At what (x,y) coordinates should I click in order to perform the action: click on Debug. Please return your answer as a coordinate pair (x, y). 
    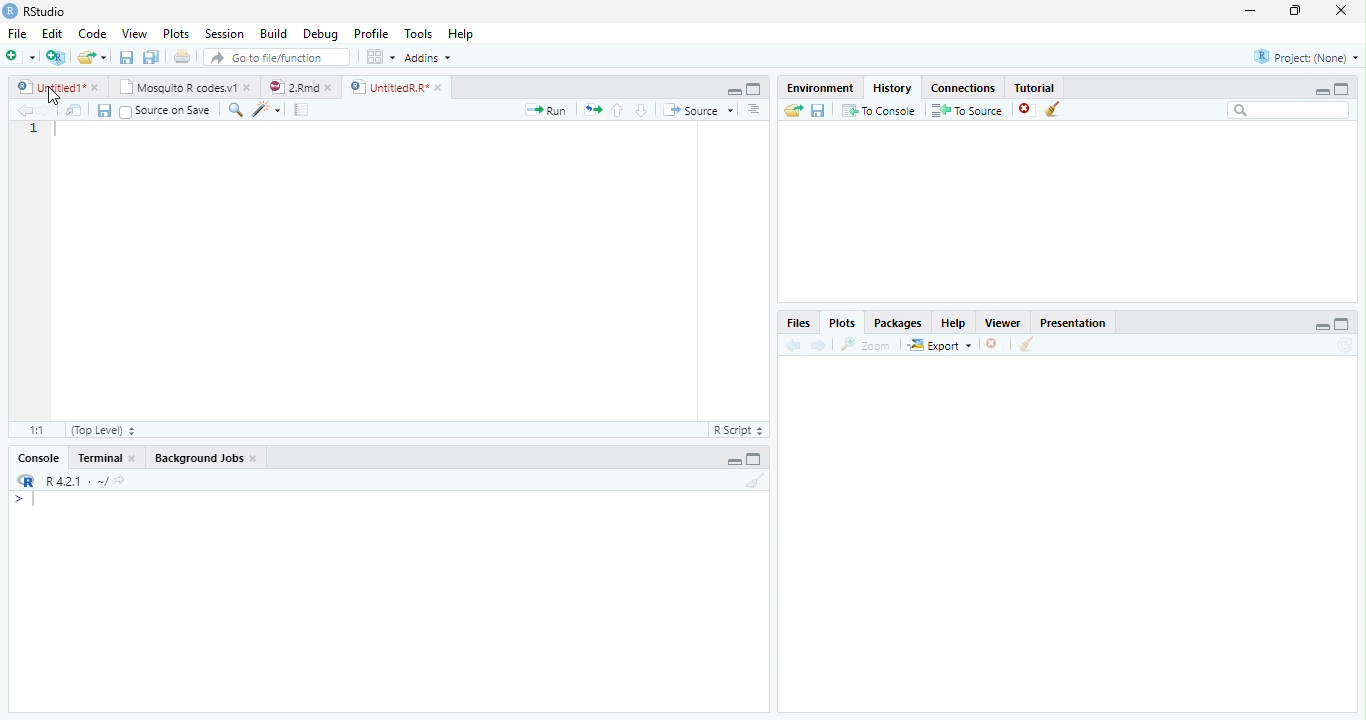
    Looking at the image, I should click on (324, 36).